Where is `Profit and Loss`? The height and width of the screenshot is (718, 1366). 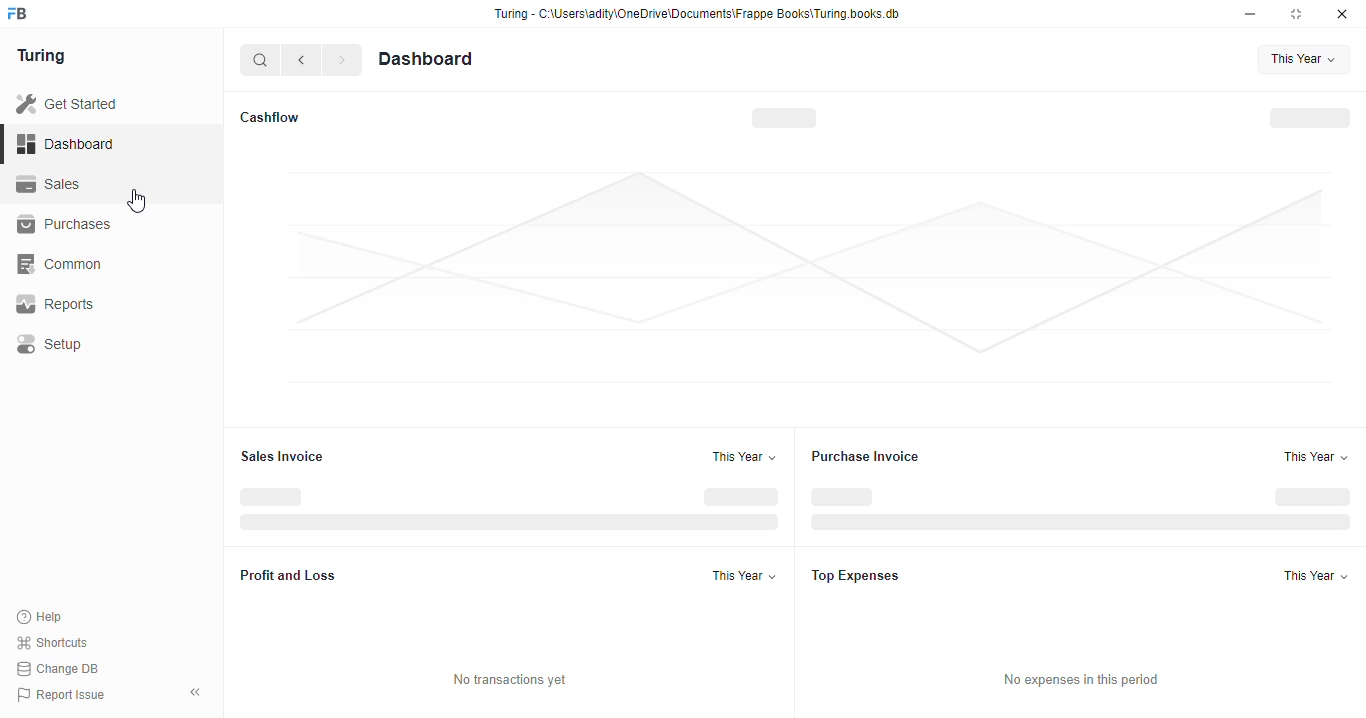
Profit and Loss is located at coordinates (296, 577).